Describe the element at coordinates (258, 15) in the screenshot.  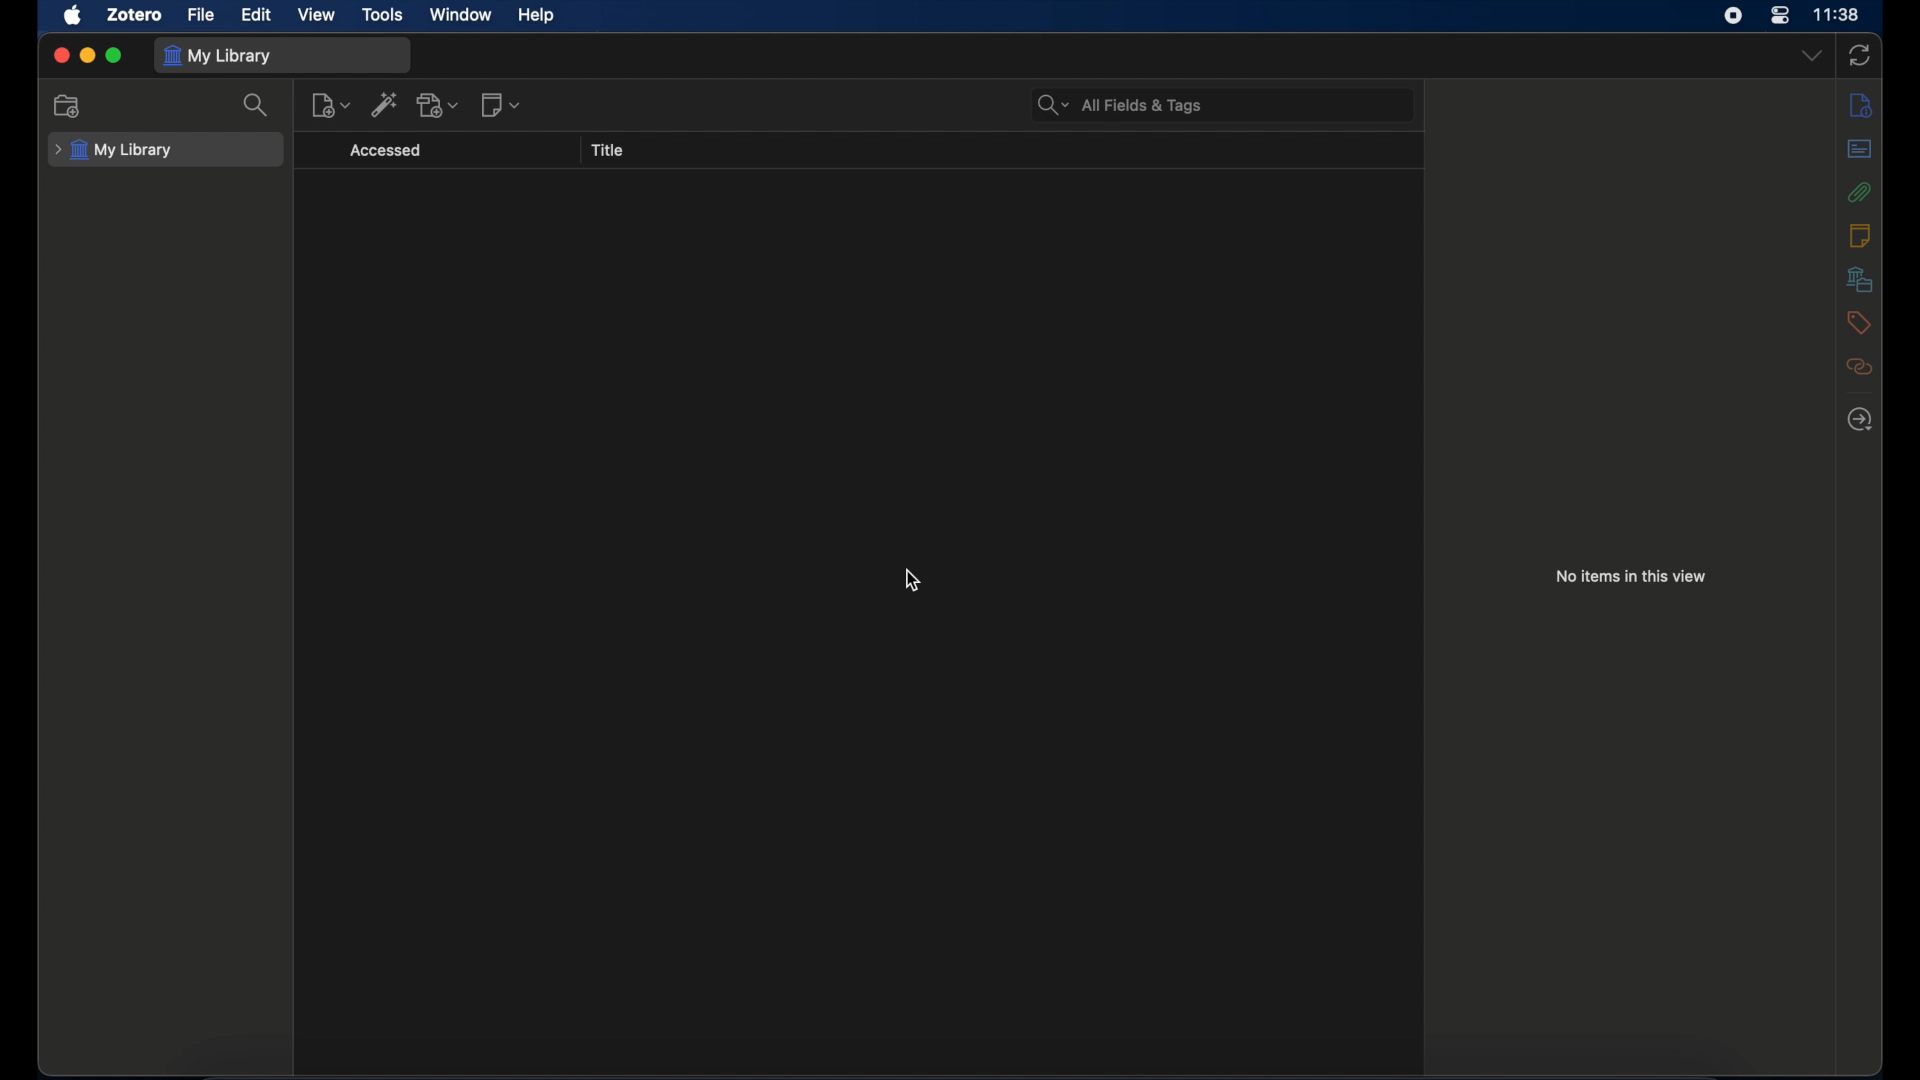
I see `edit` at that location.